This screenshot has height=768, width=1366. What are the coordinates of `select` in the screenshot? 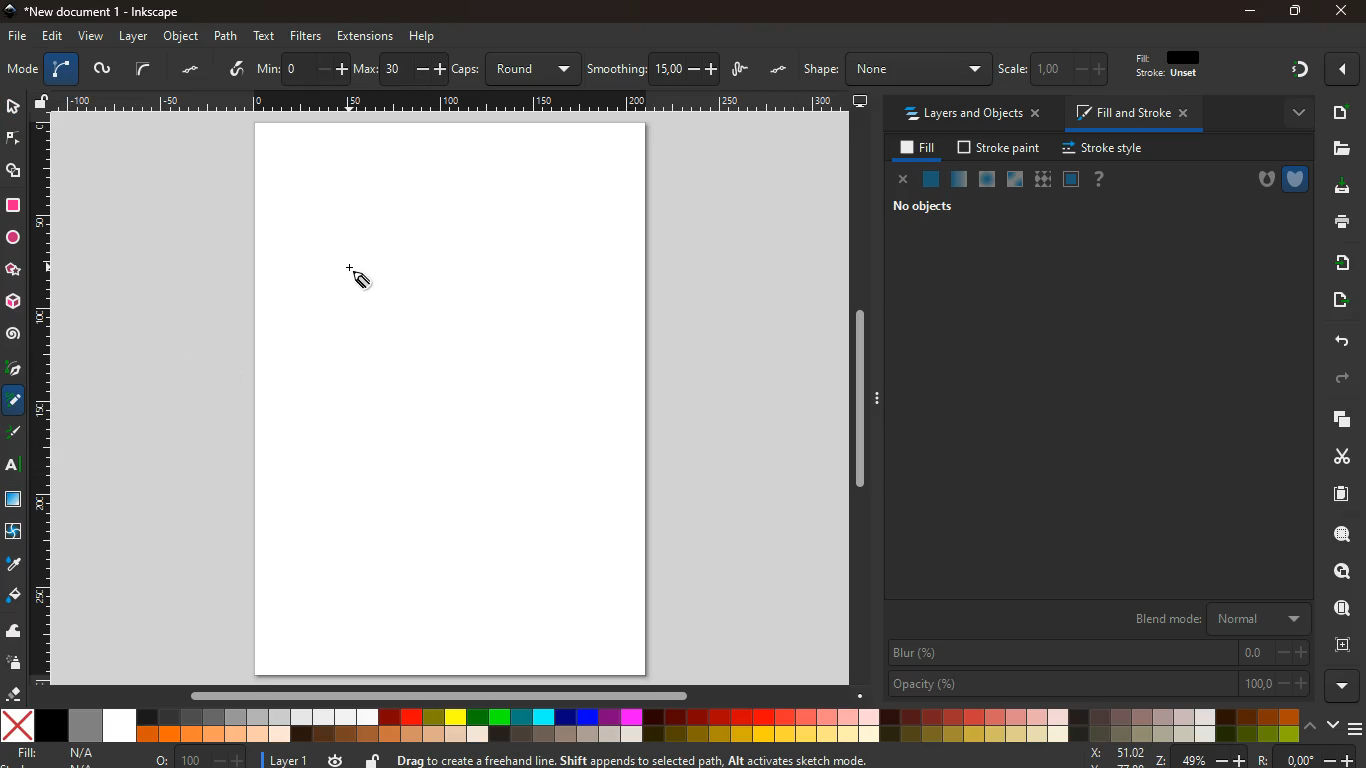 It's located at (144, 69).